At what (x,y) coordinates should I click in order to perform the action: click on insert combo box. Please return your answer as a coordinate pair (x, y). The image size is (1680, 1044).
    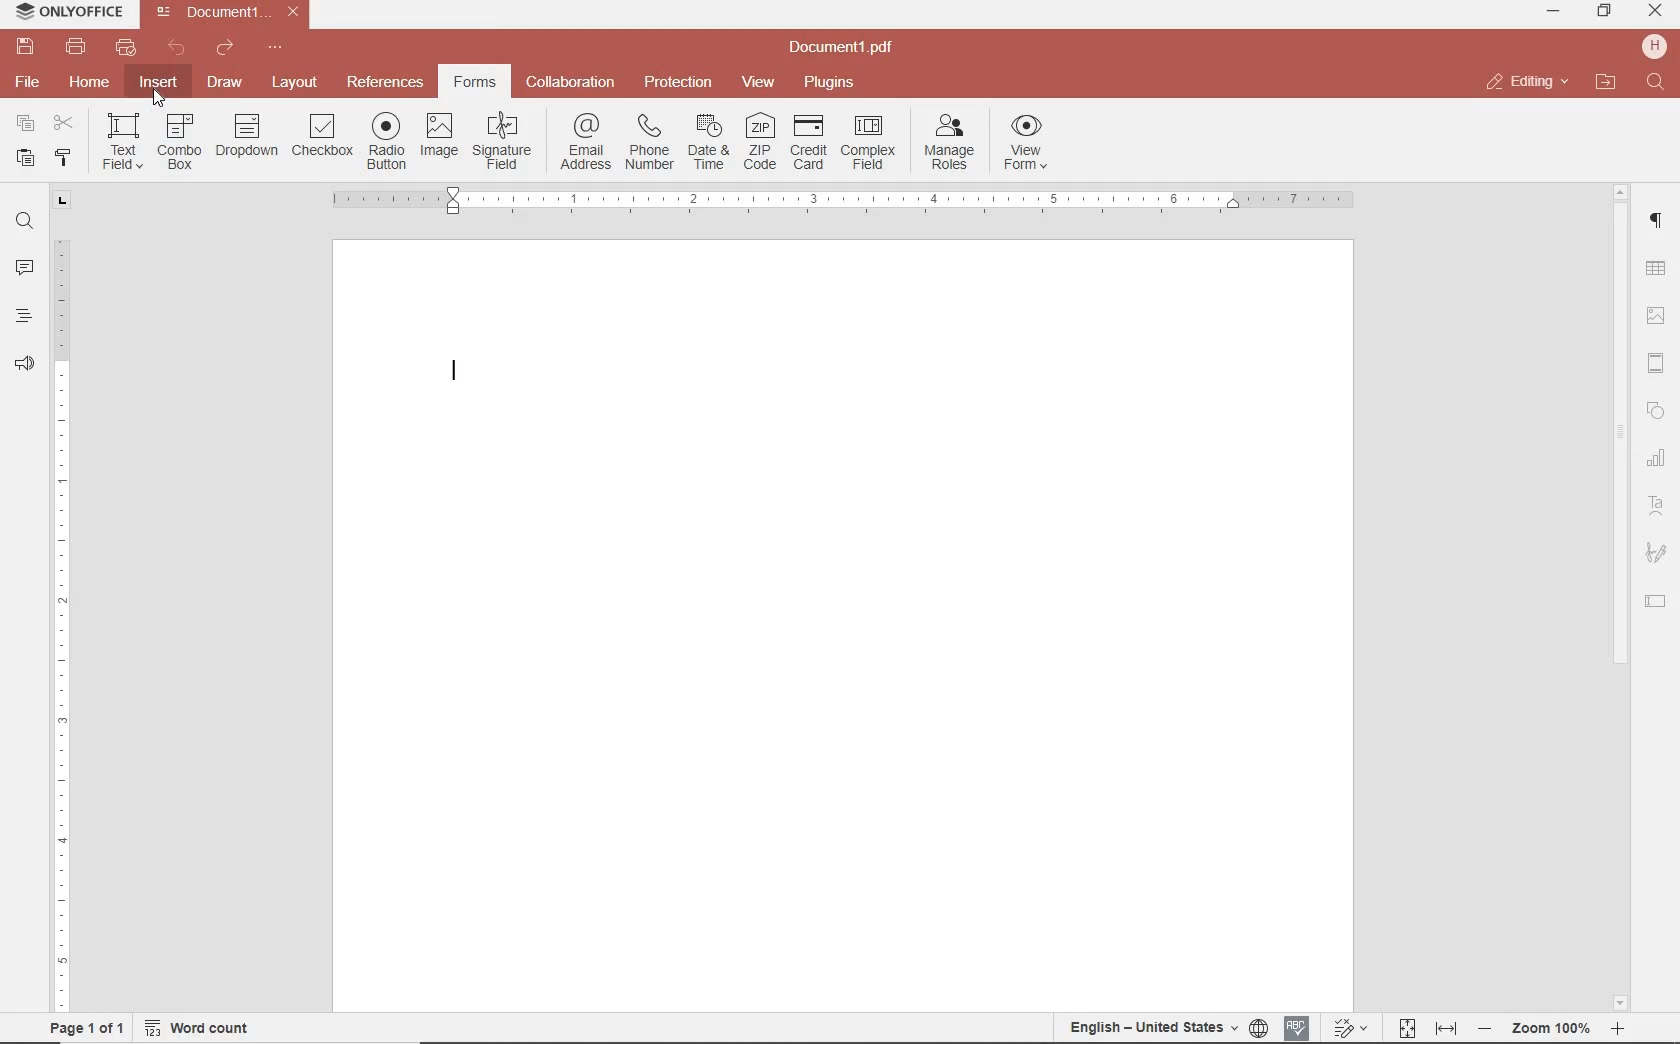
    Looking at the image, I should click on (180, 142).